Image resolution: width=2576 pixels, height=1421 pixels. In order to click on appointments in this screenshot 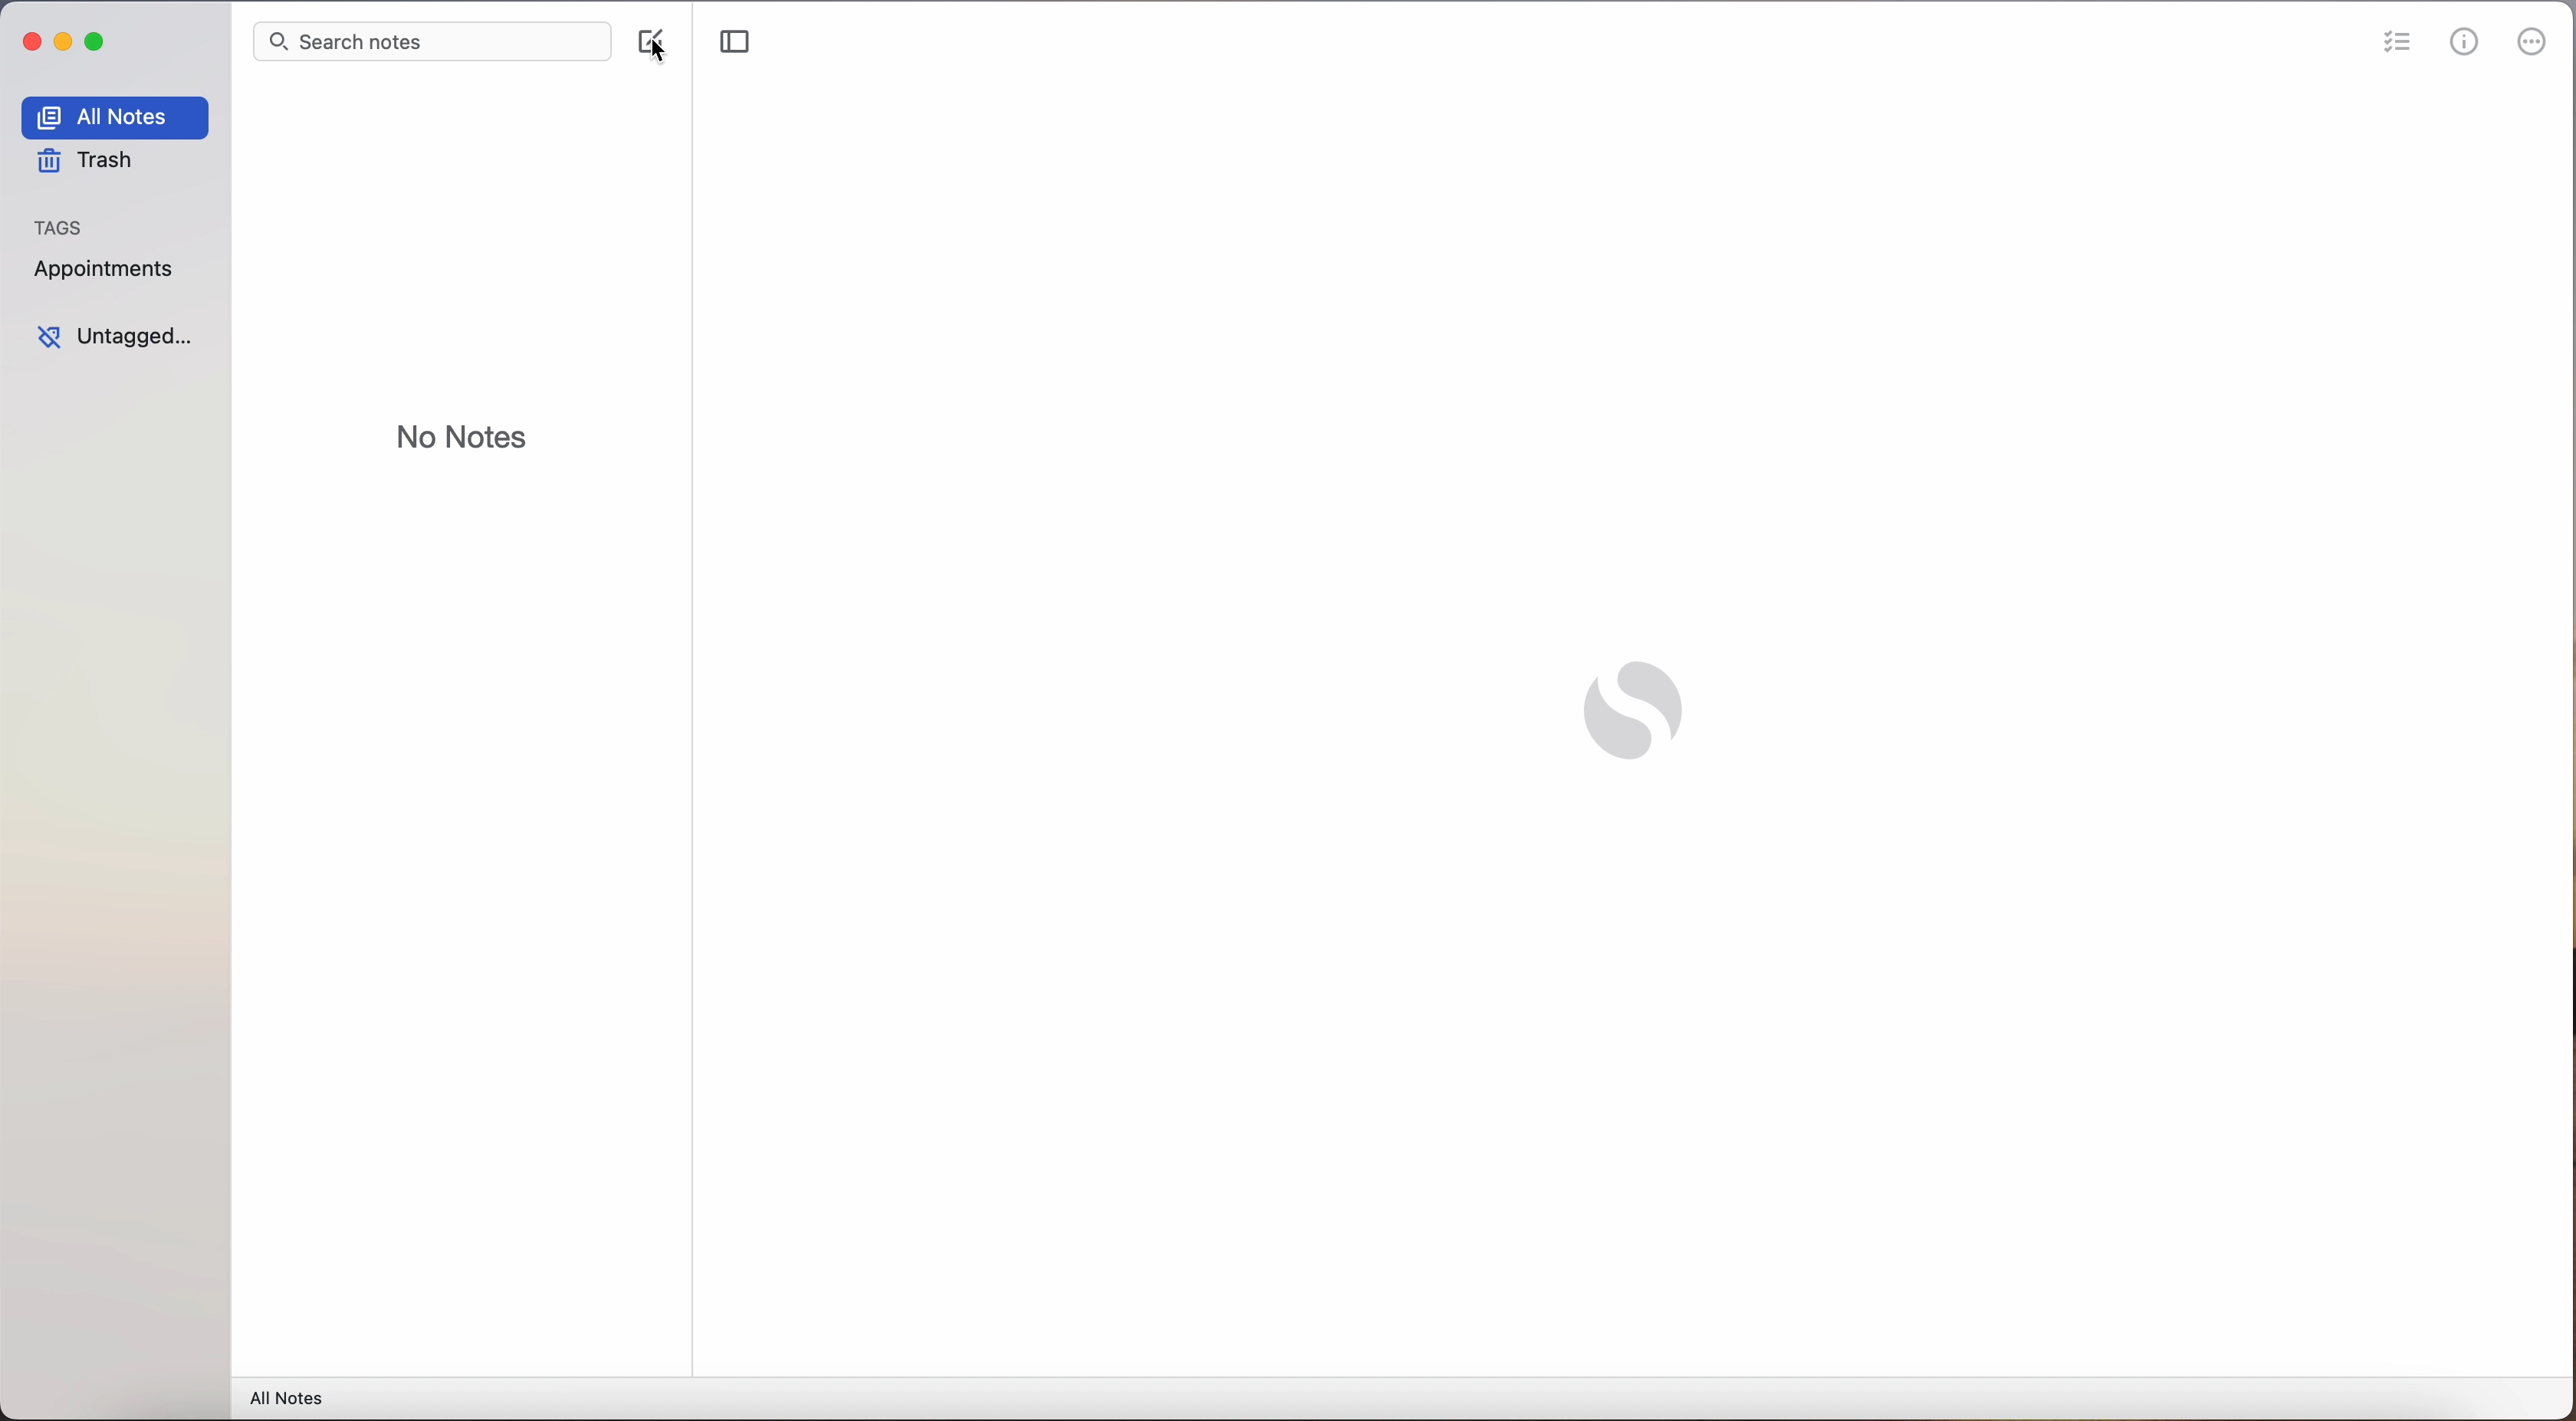, I will do `click(106, 273)`.